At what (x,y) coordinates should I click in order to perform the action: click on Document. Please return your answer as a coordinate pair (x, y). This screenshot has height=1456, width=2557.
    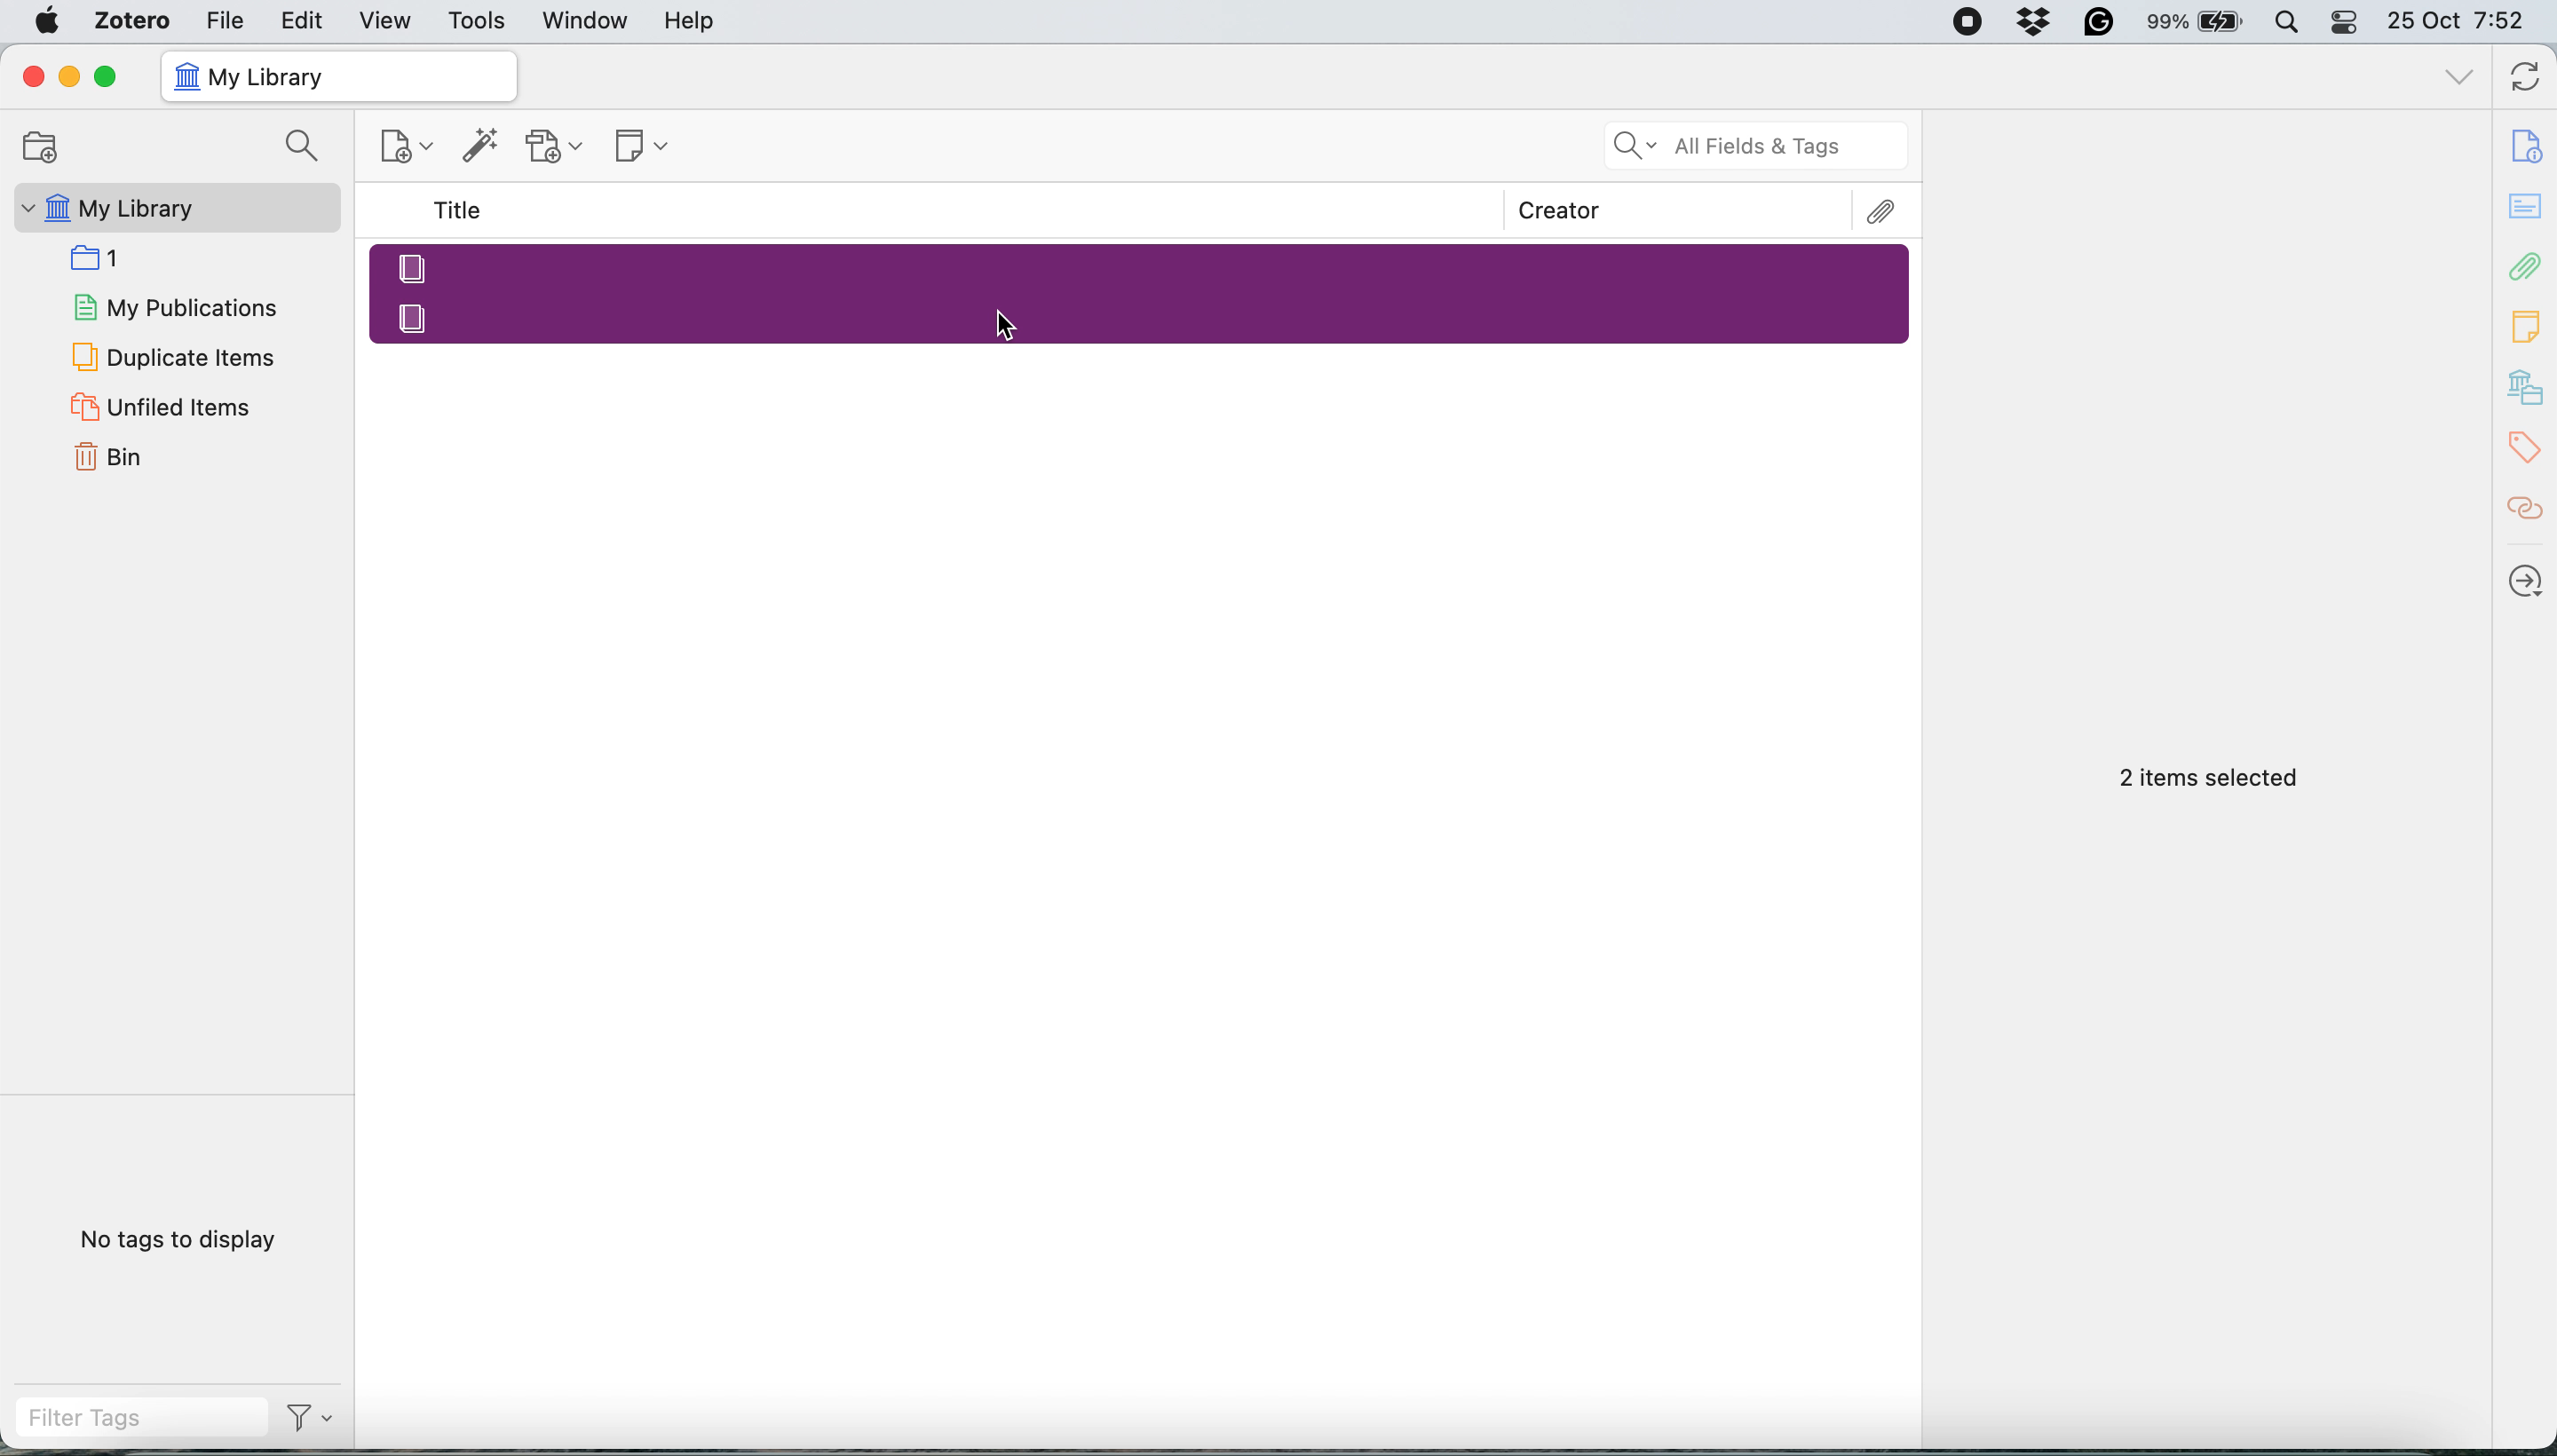
    Looking at the image, I should click on (2528, 146).